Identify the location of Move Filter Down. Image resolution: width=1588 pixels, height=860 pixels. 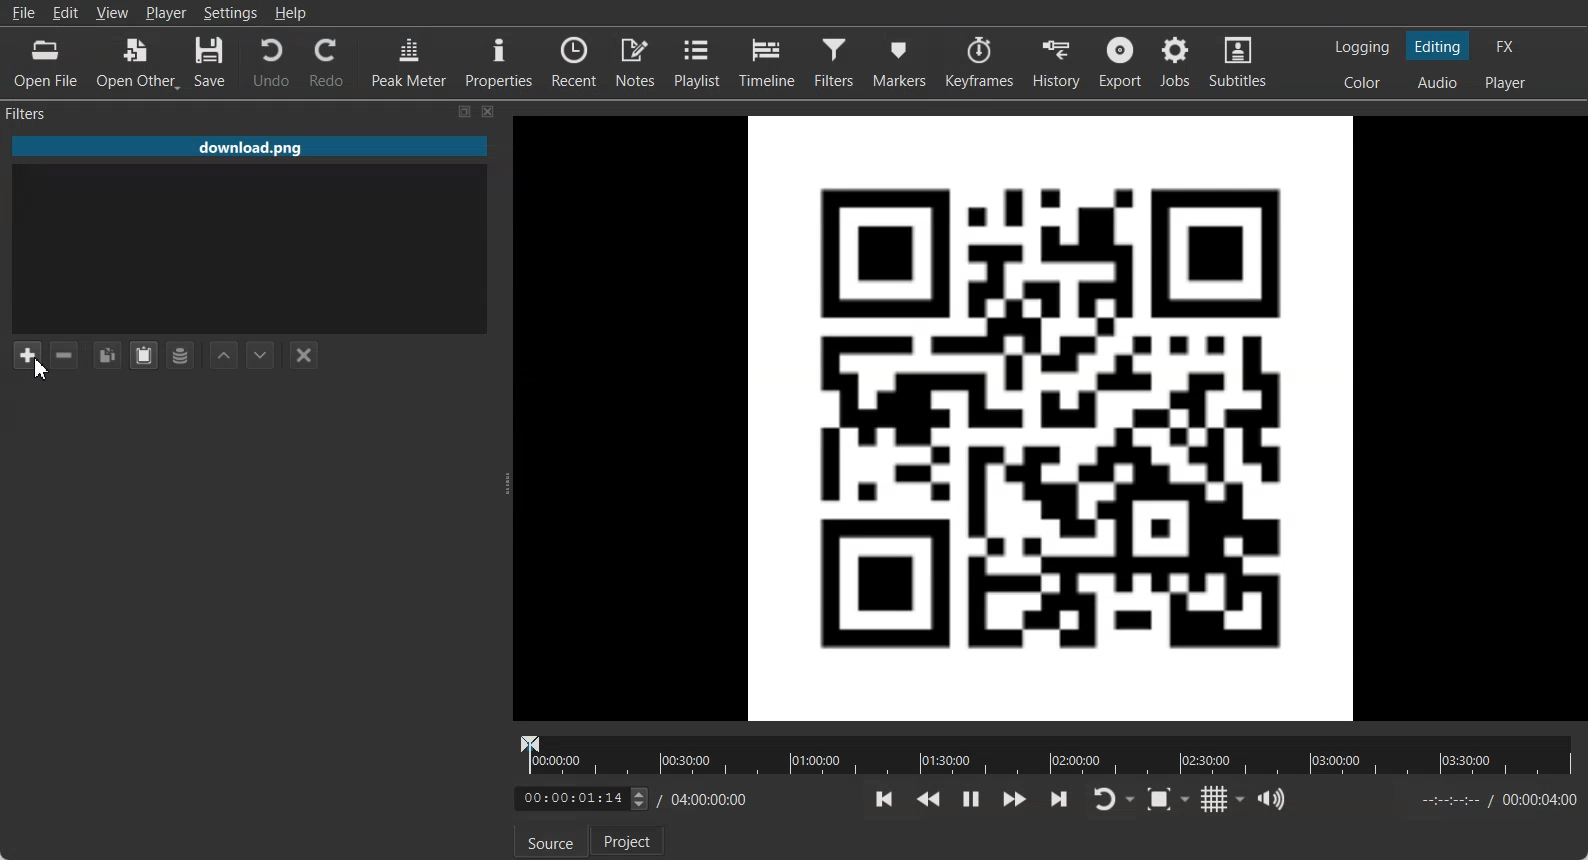
(261, 355).